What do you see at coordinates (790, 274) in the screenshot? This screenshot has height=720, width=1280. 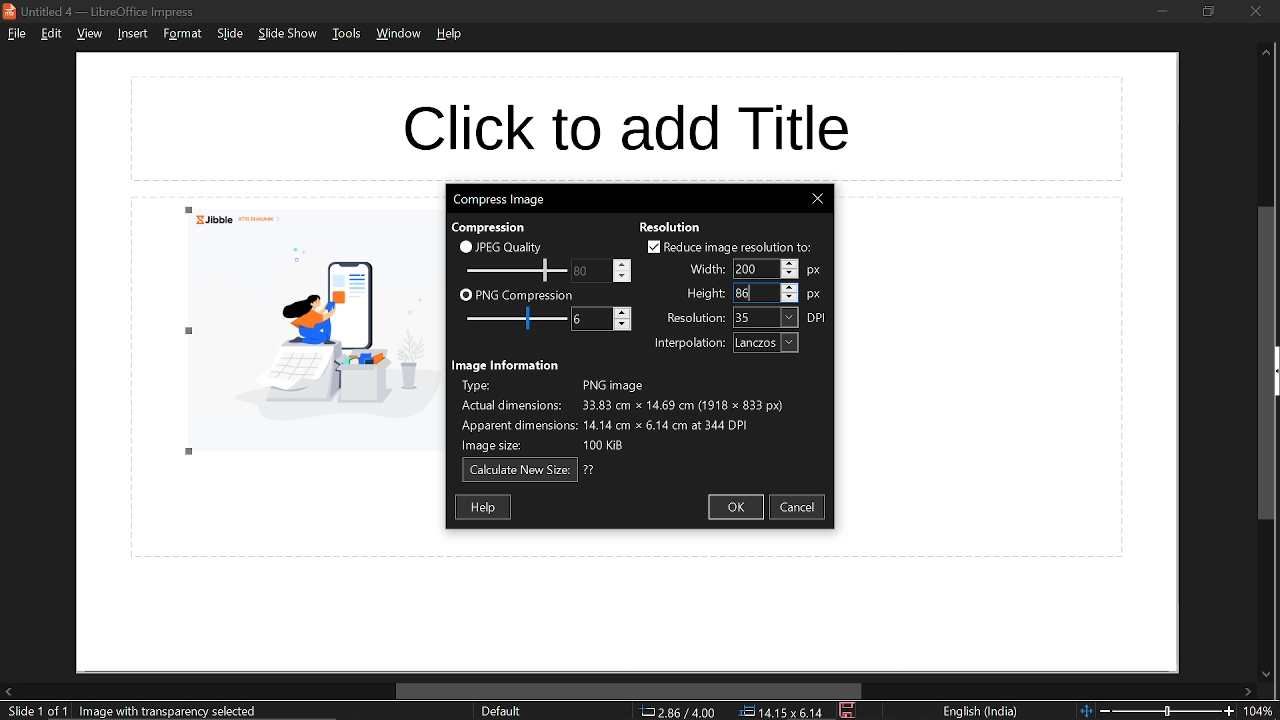 I see `decrease width` at bounding box center [790, 274].